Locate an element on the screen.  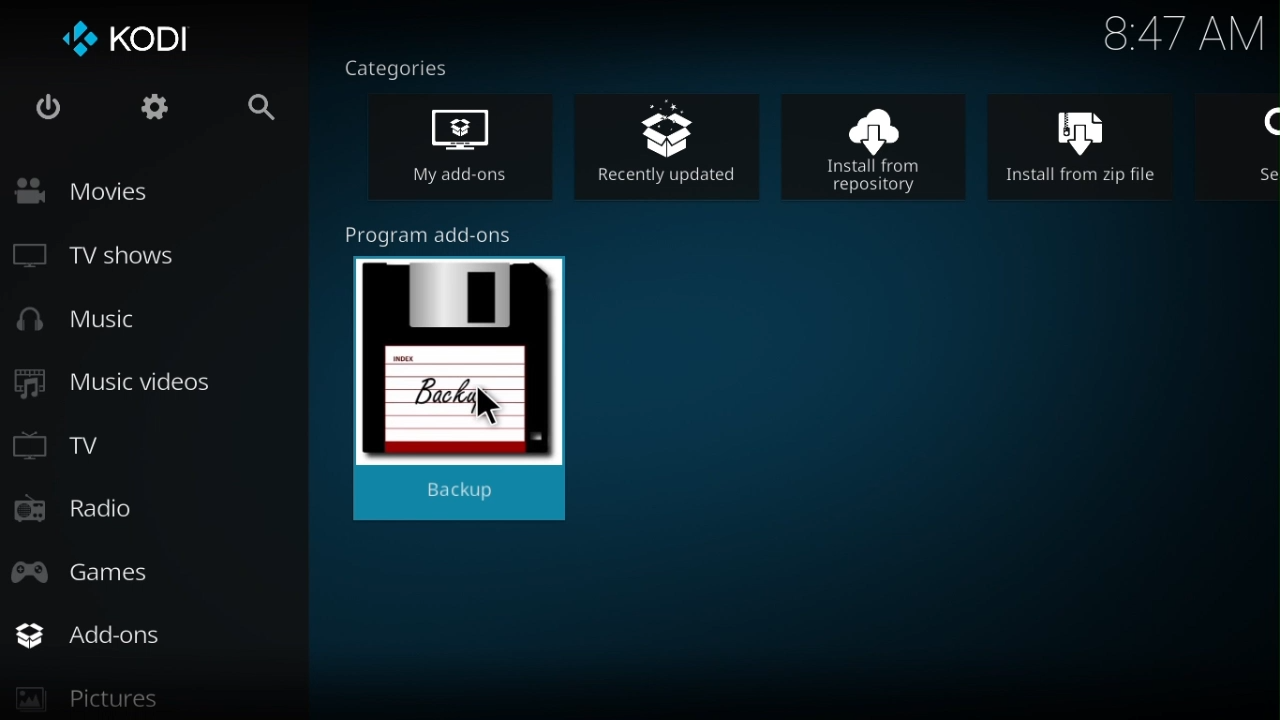
pictures is located at coordinates (146, 703).